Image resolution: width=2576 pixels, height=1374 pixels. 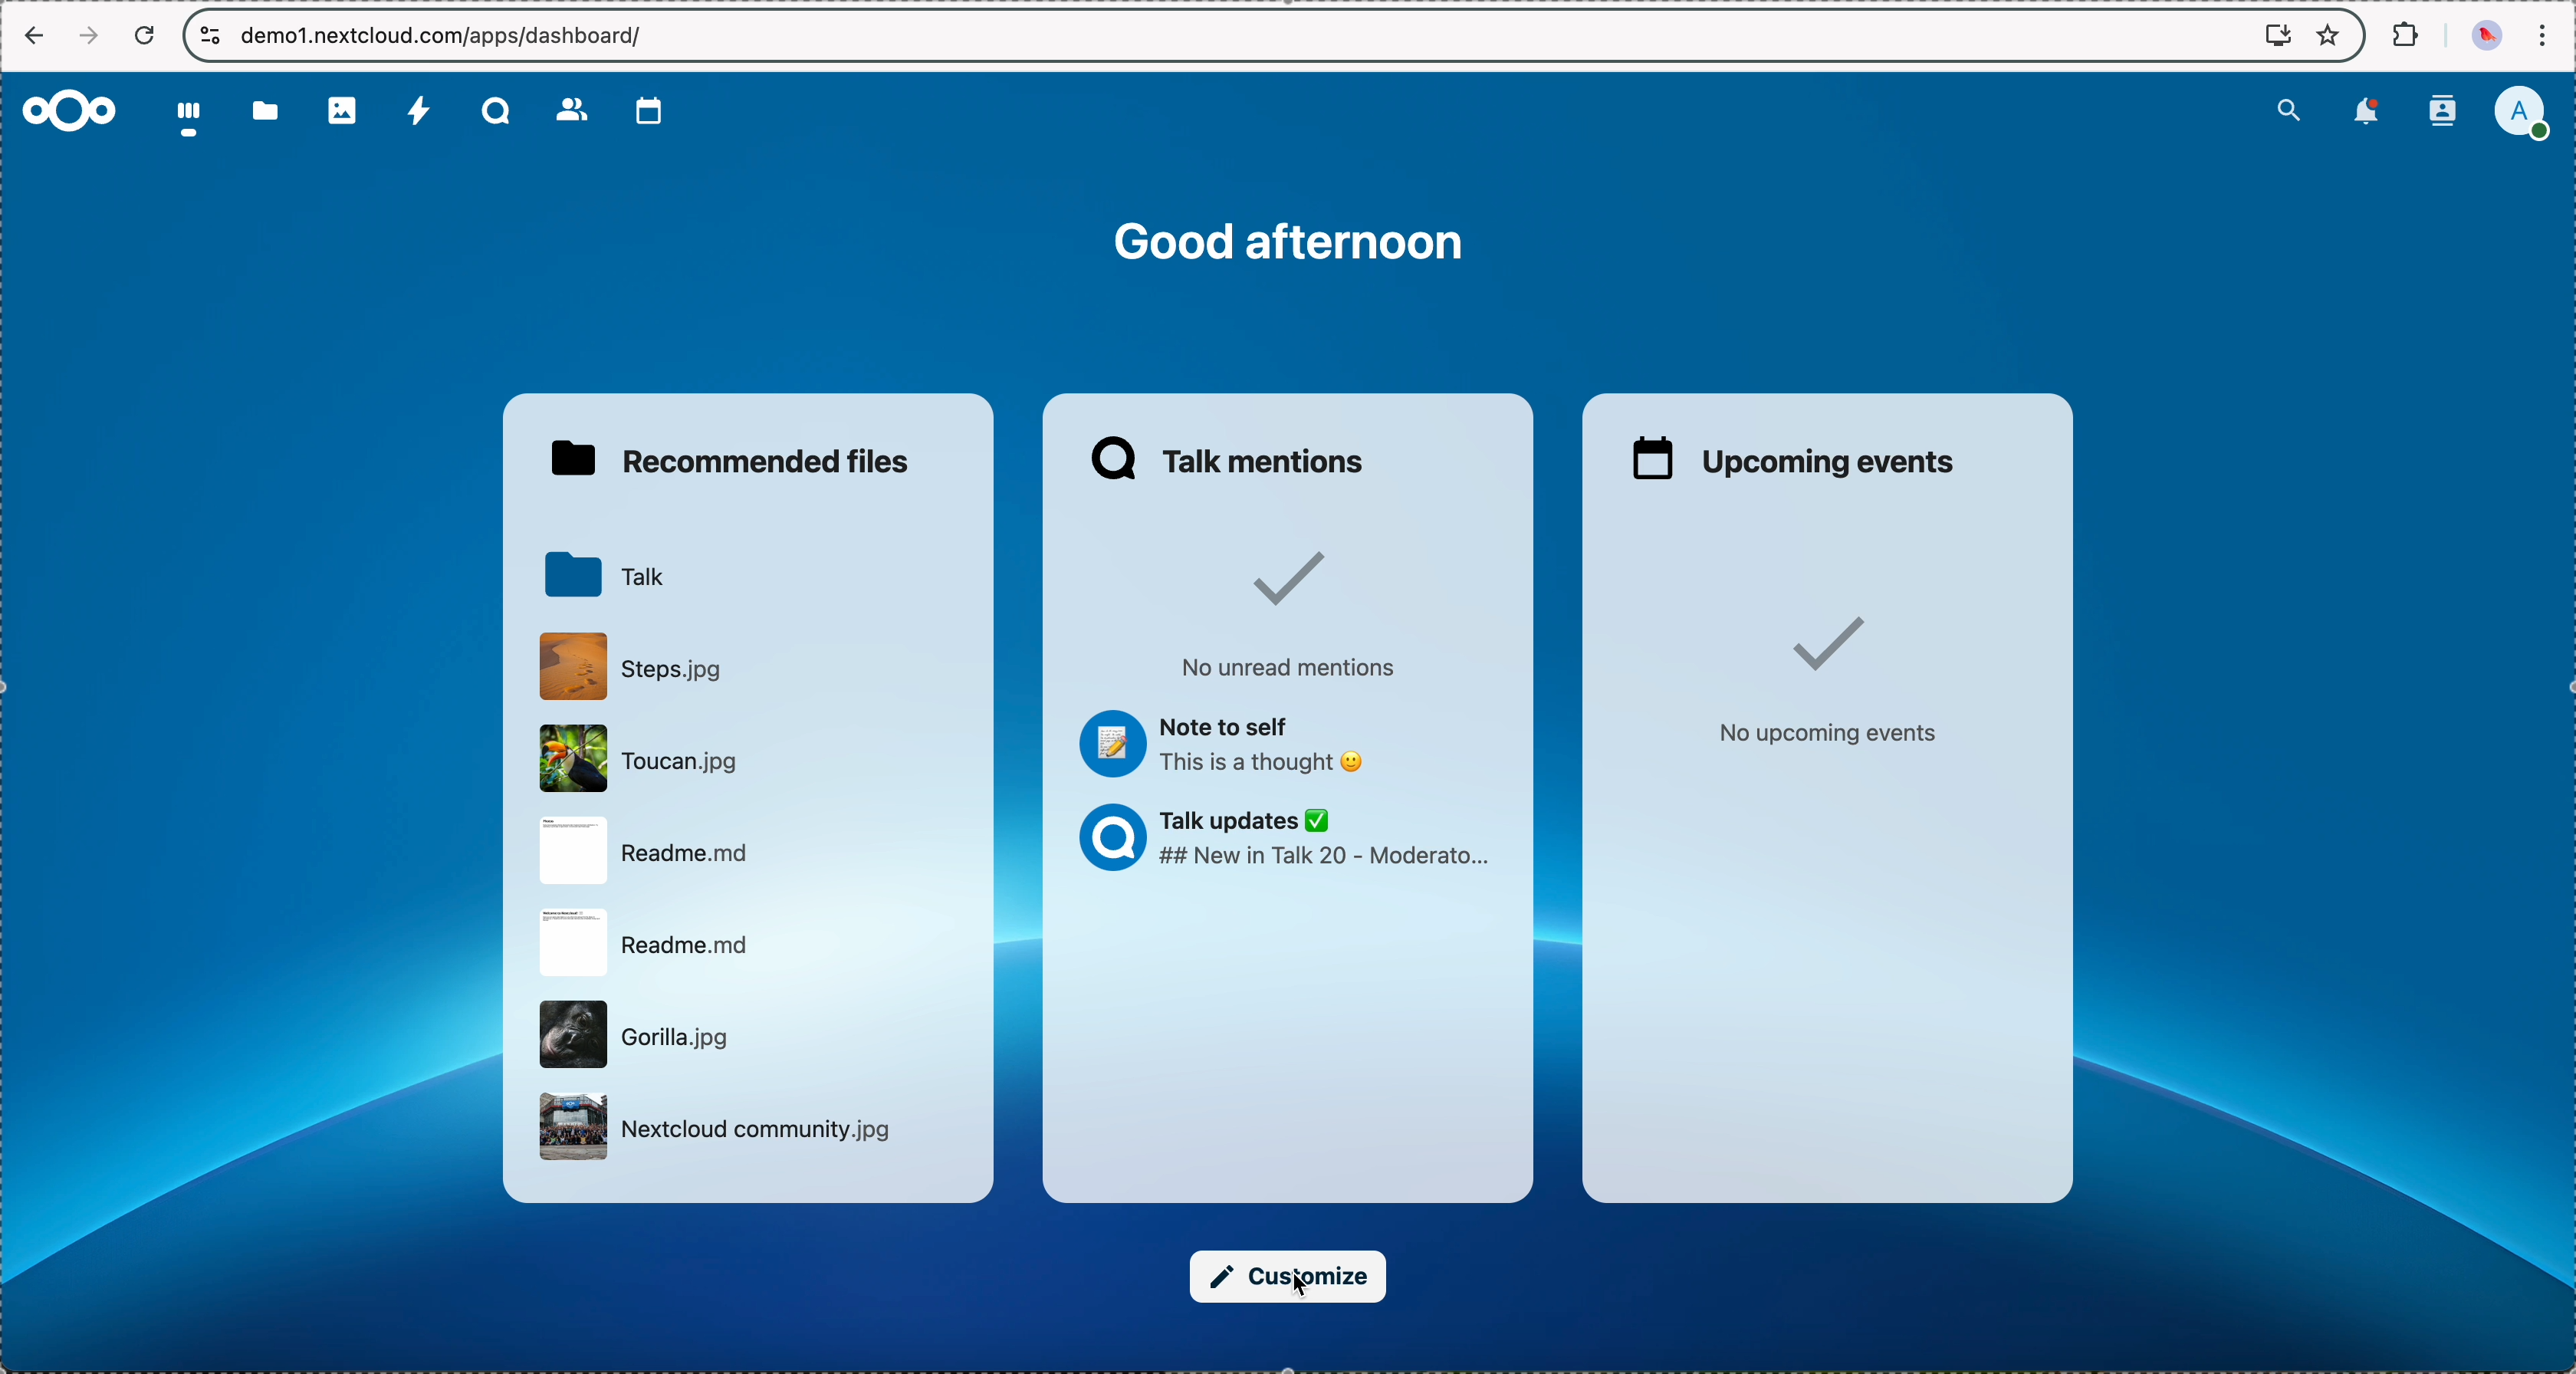 What do you see at coordinates (636, 666) in the screenshot?
I see `file` at bounding box center [636, 666].